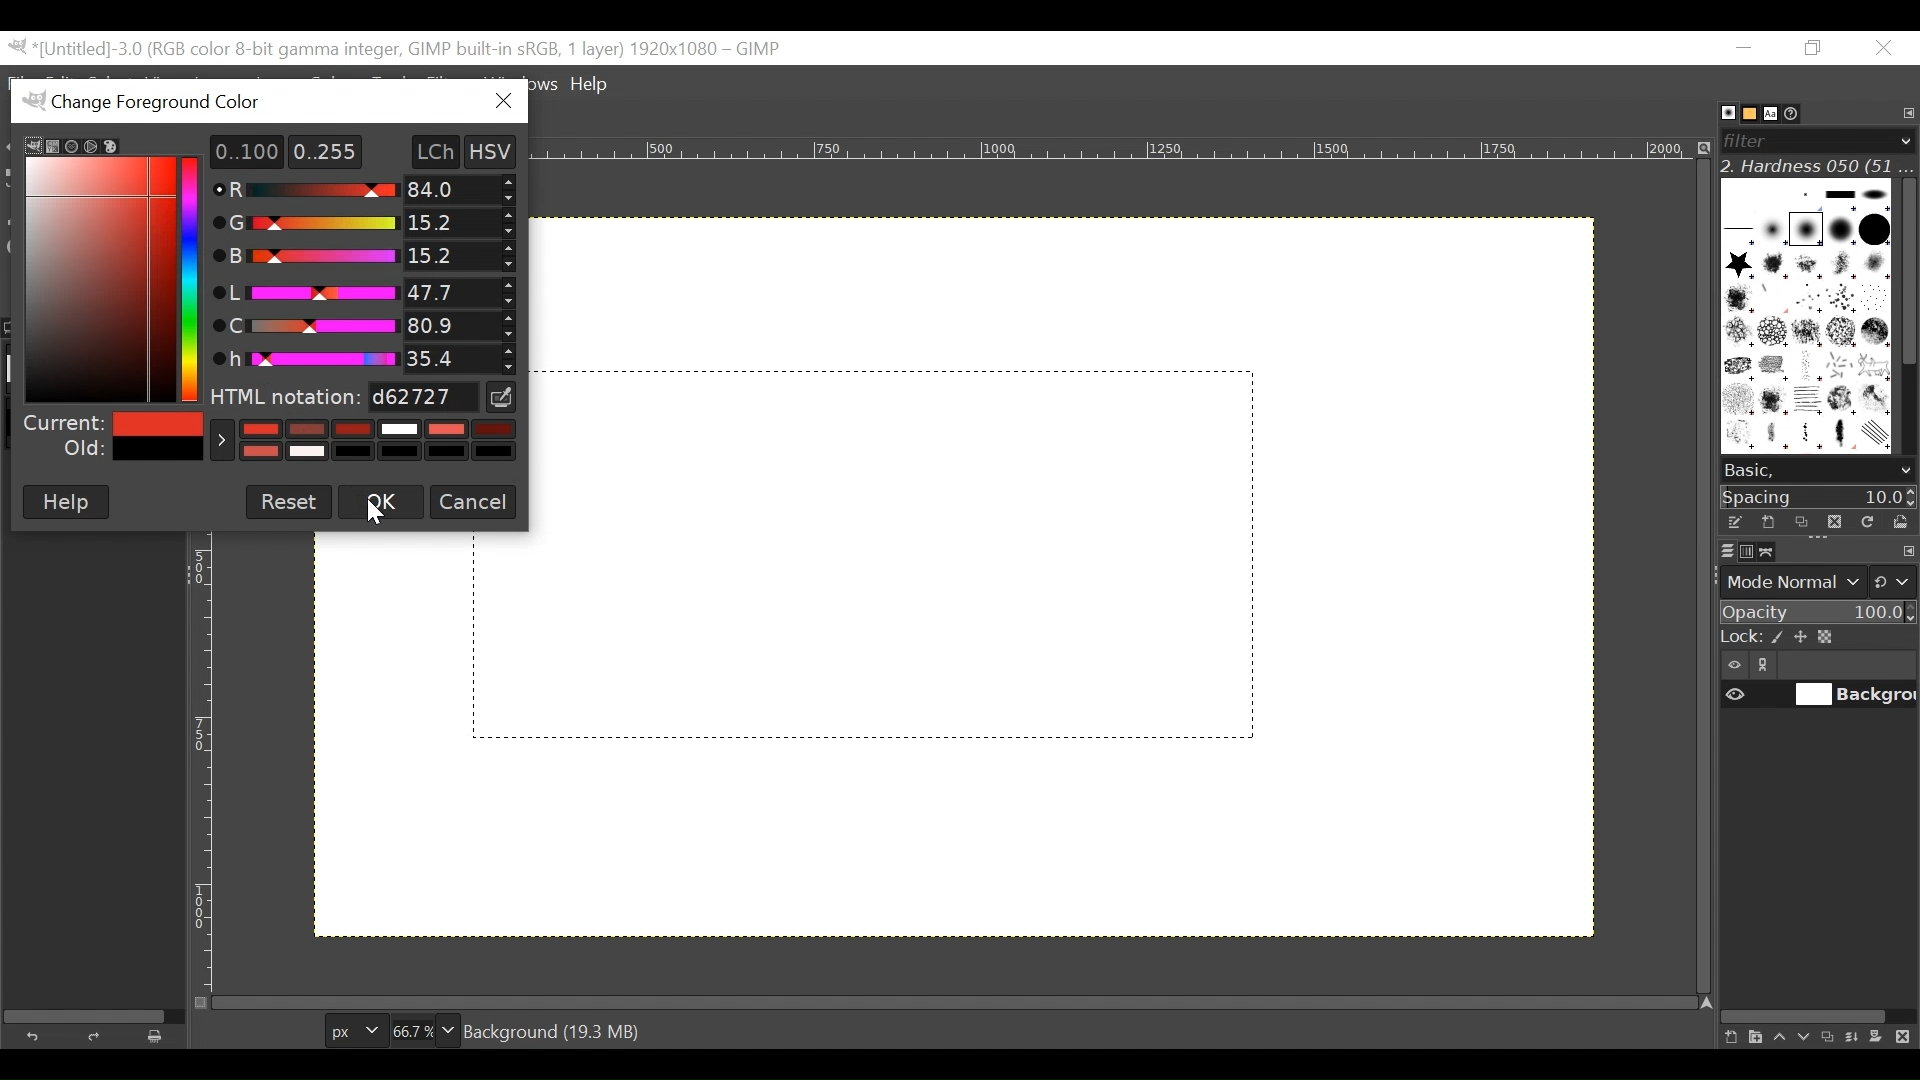  I want to click on 0.100, so click(239, 151).